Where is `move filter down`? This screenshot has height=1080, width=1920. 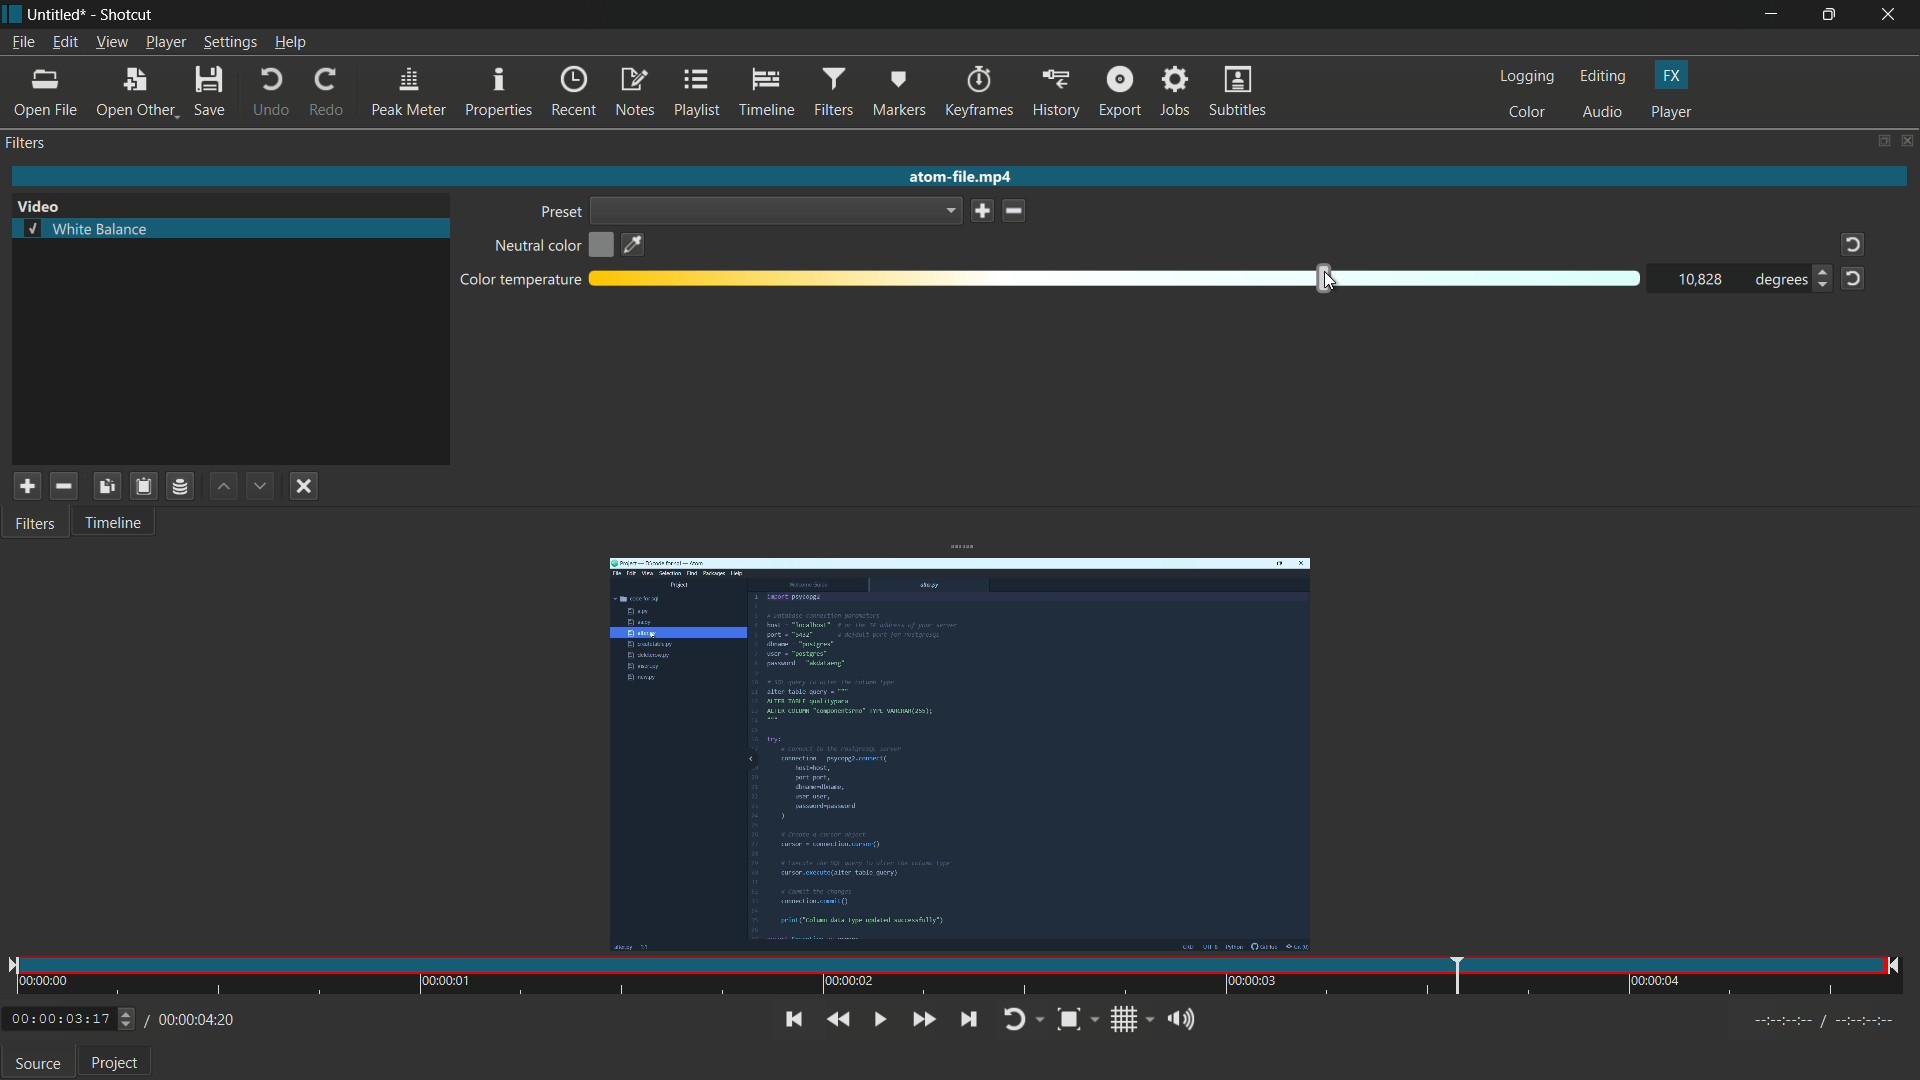
move filter down is located at coordinates (262, 486).